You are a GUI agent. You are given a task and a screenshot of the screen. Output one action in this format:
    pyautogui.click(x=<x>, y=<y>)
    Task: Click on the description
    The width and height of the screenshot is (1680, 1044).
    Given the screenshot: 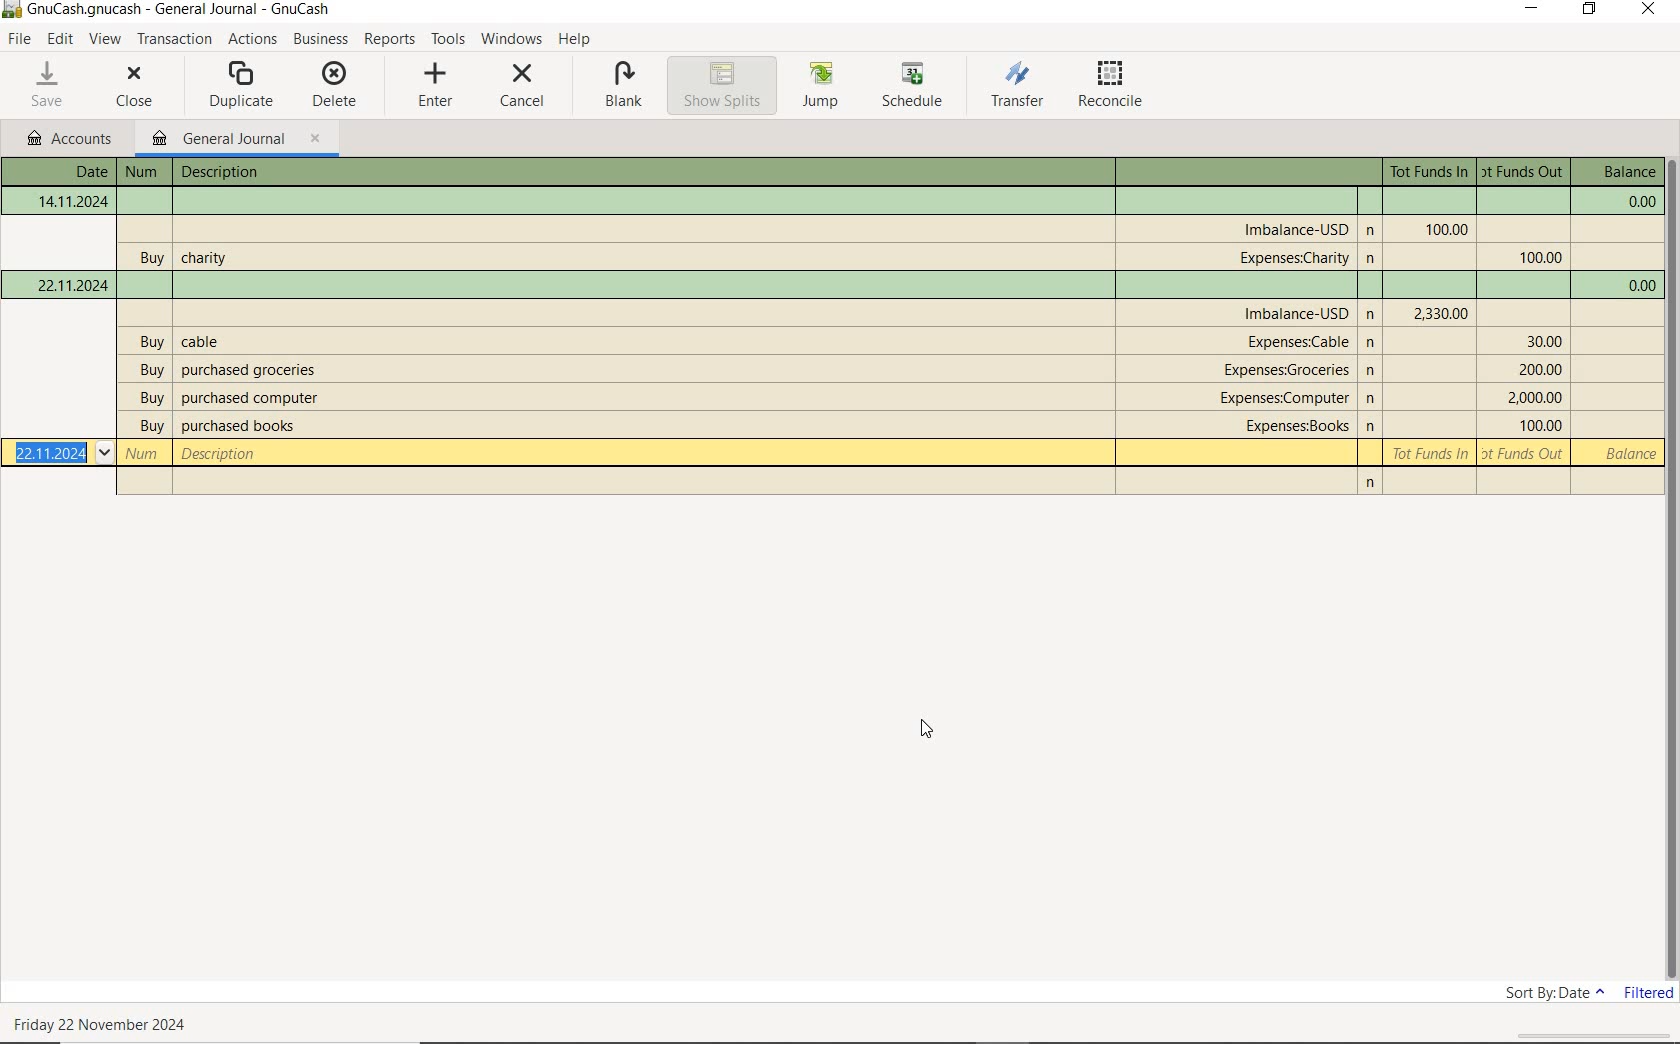 What is the action you would take?
    pyautogui.click(x=202, y=341)
    